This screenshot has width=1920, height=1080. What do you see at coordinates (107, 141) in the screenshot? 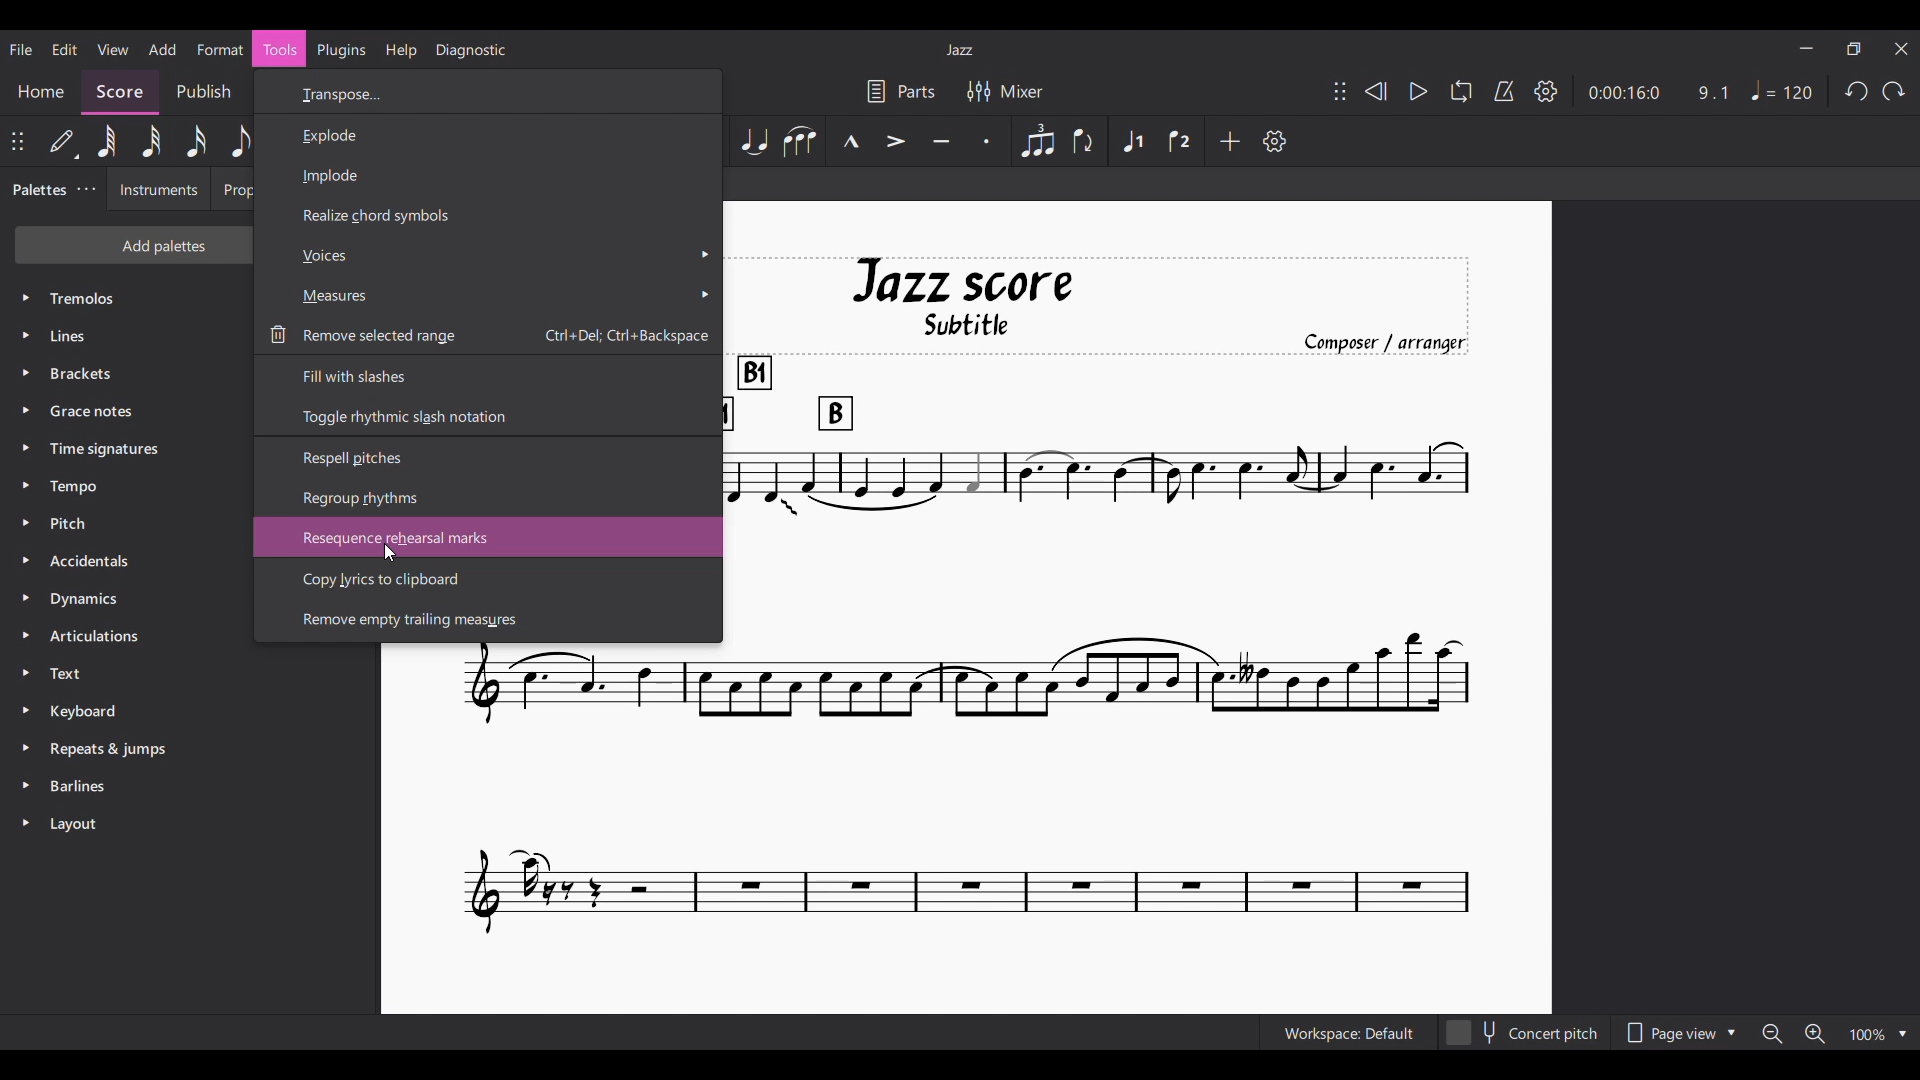
I see `64th note` at bounding box center [107, 141].